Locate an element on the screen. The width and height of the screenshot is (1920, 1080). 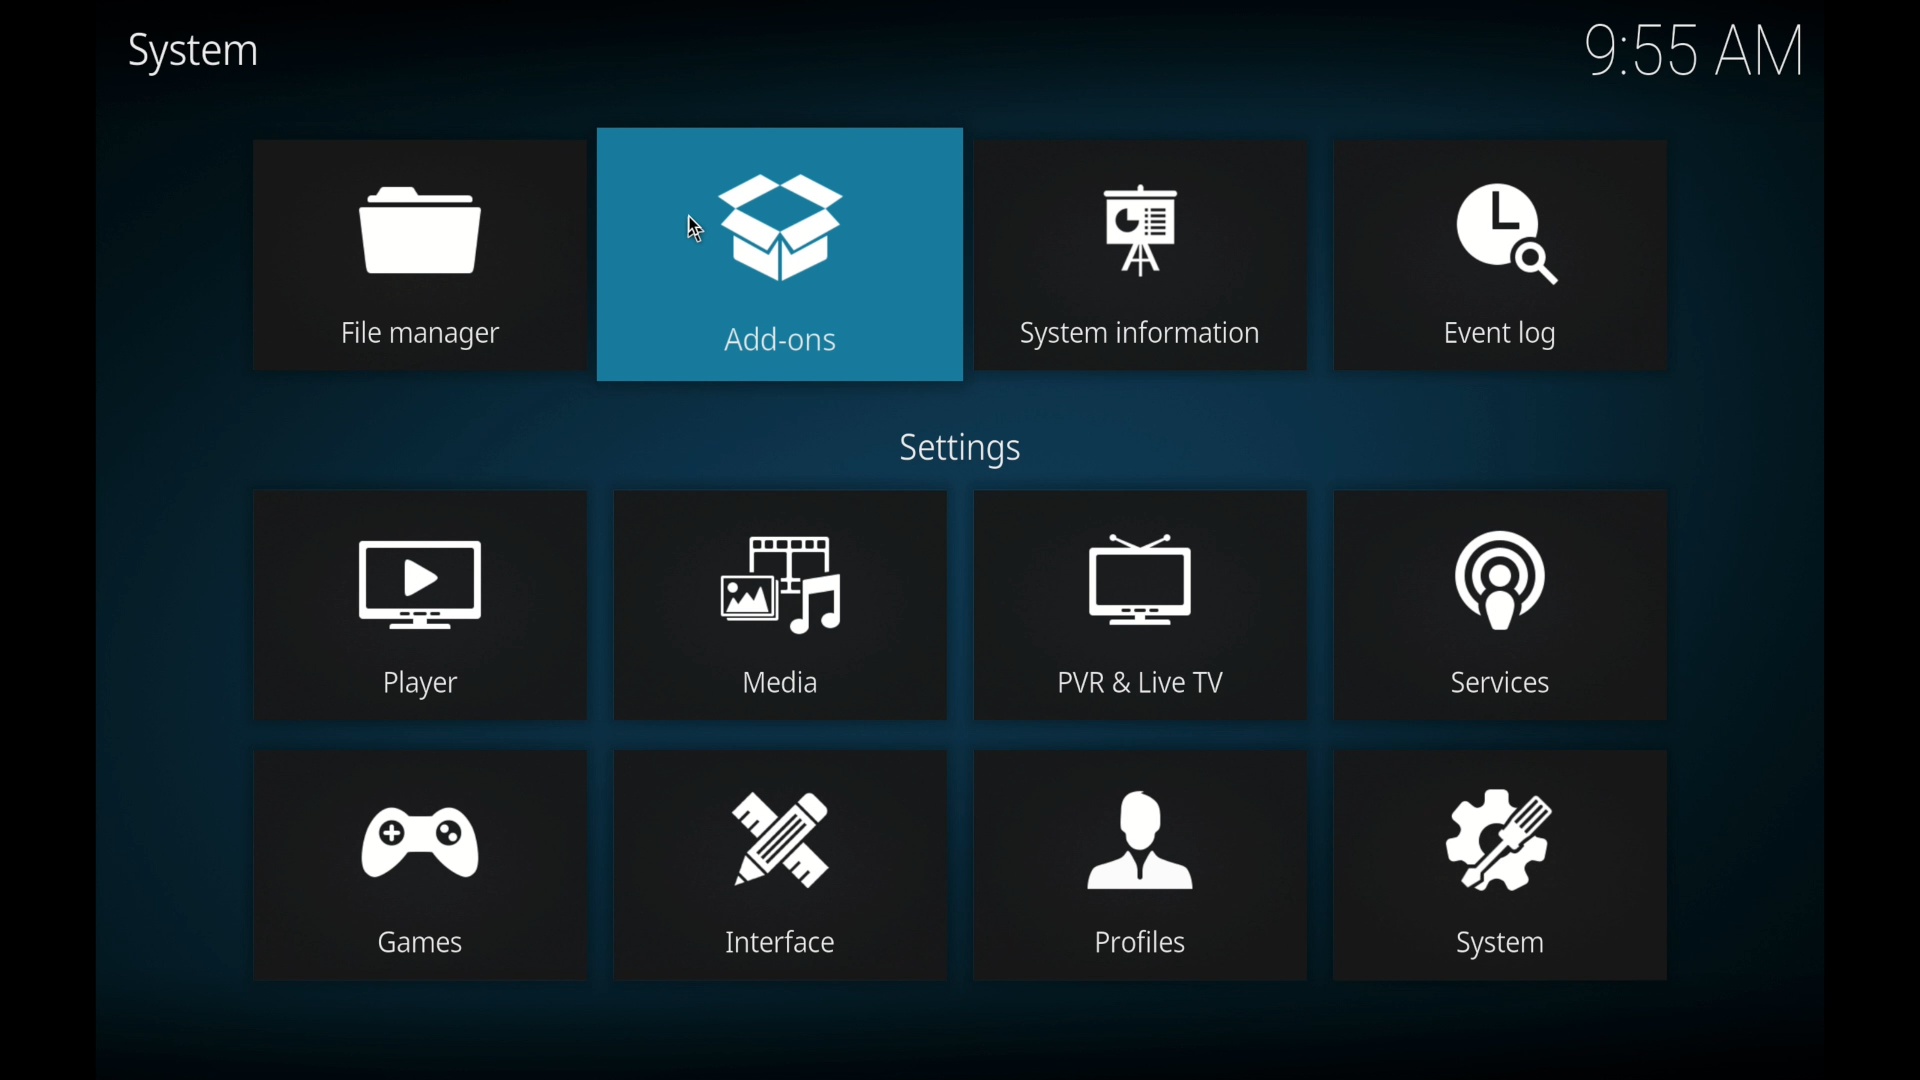
profiles is located at coordinates (1140, 866).